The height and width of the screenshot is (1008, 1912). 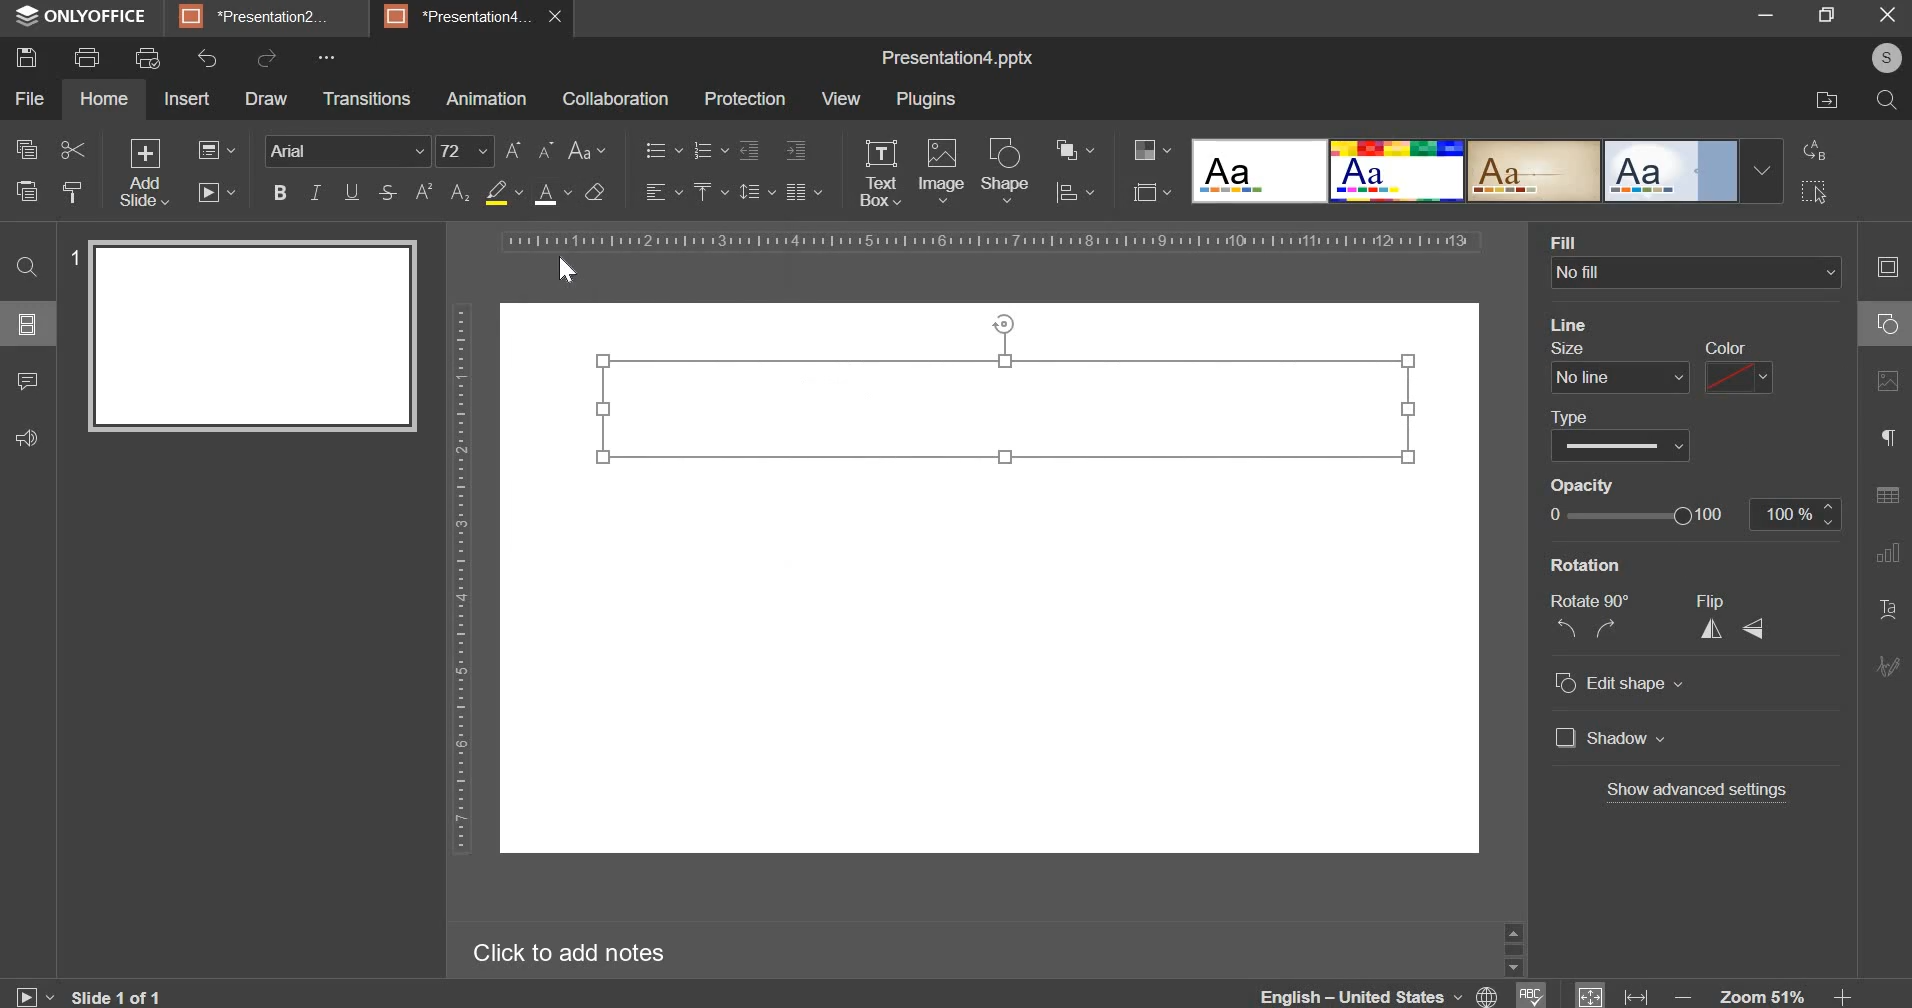 I want to click on print preview, so click(x=146, y=59).